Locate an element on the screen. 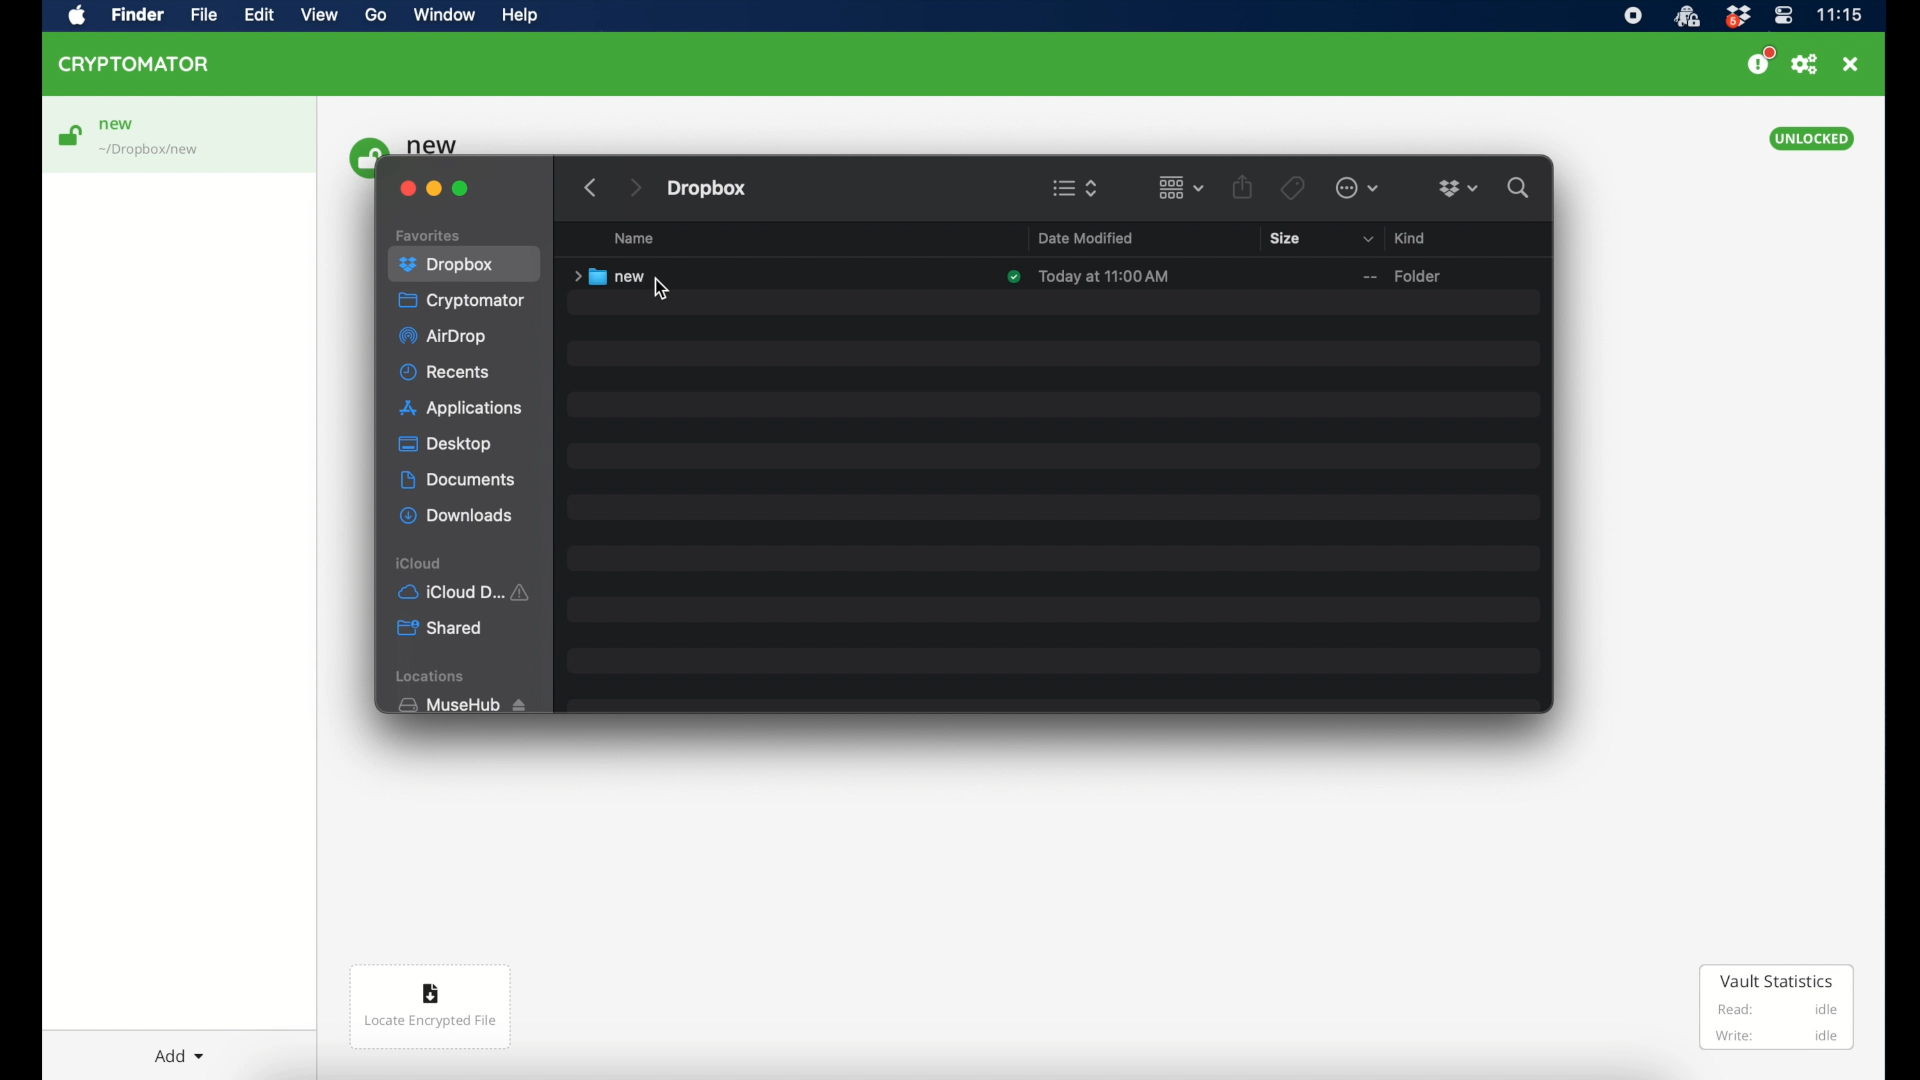  desktop is located at coordinates (445, 444).